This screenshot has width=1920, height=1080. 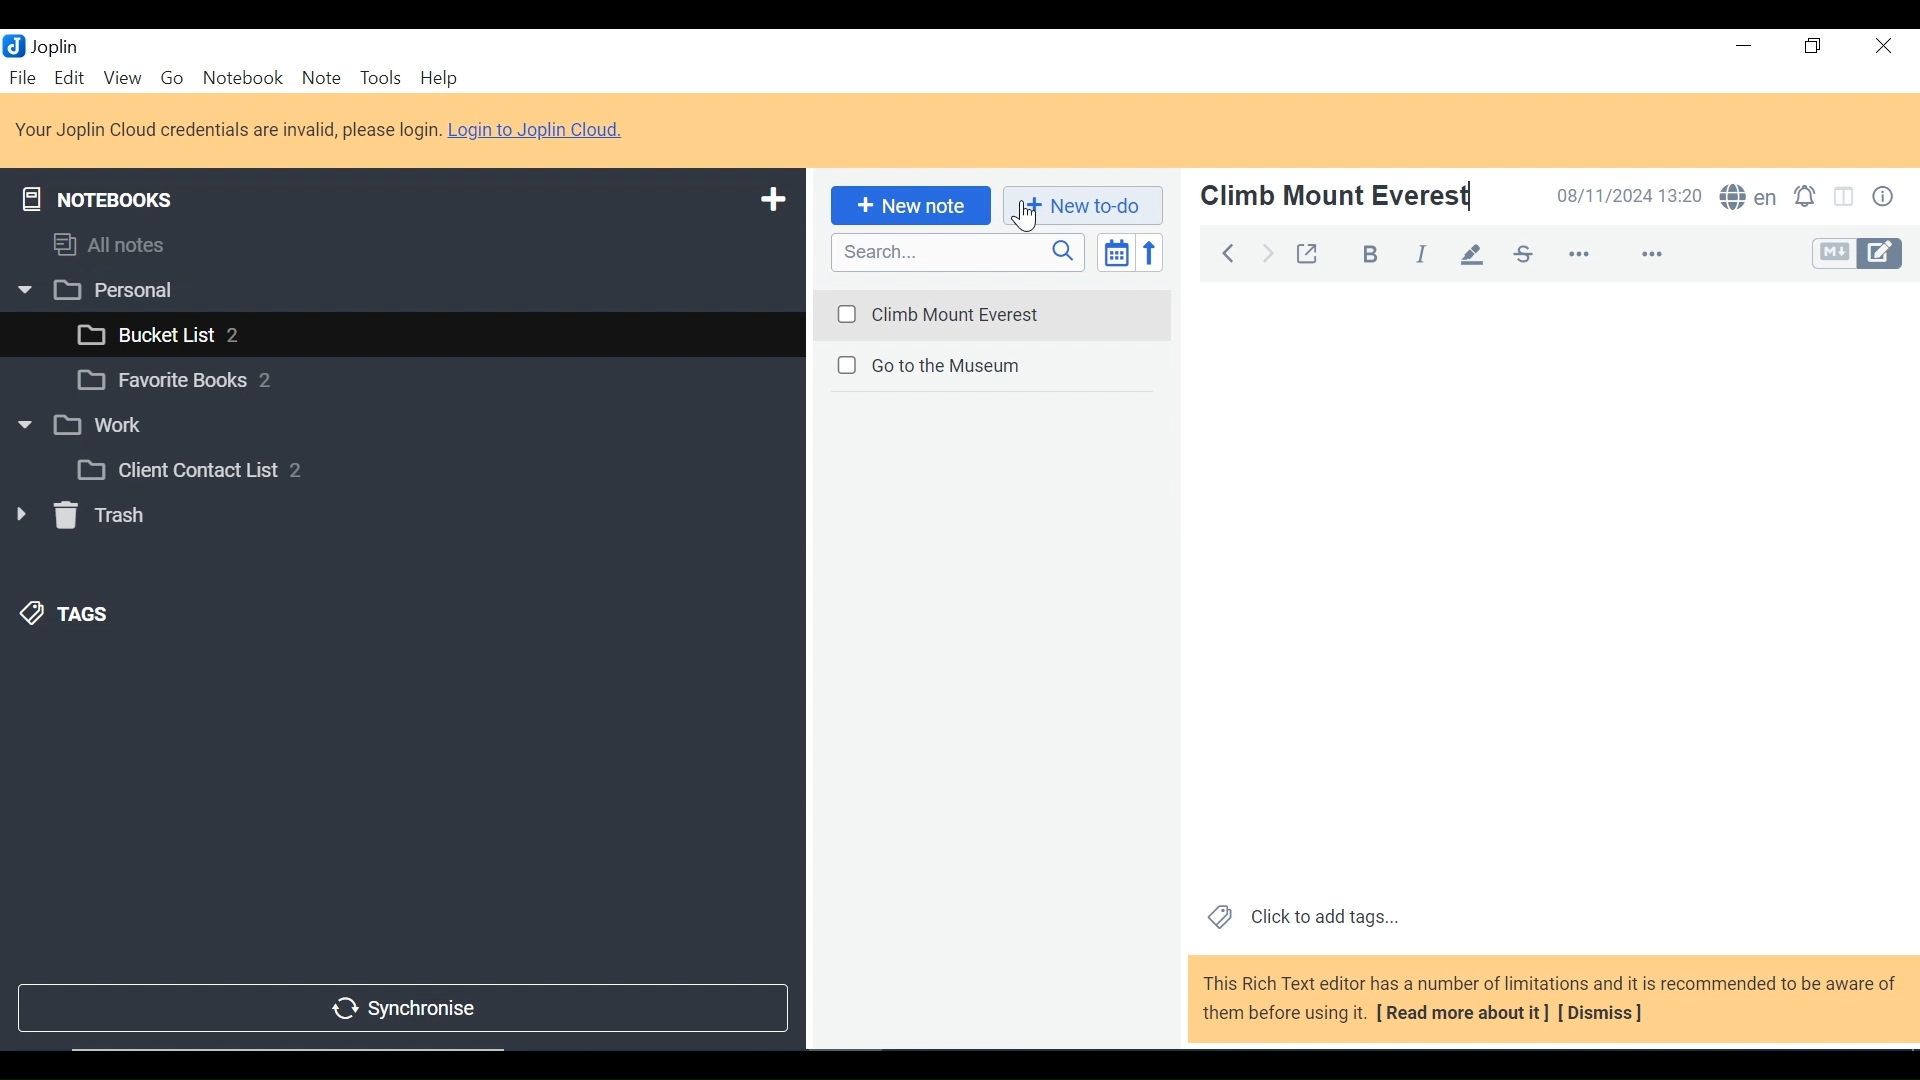 What do you see at coordinates (1846, 197) in the screenshot?
I see `Toggle editor layout` at bounding box center [1846, 197].